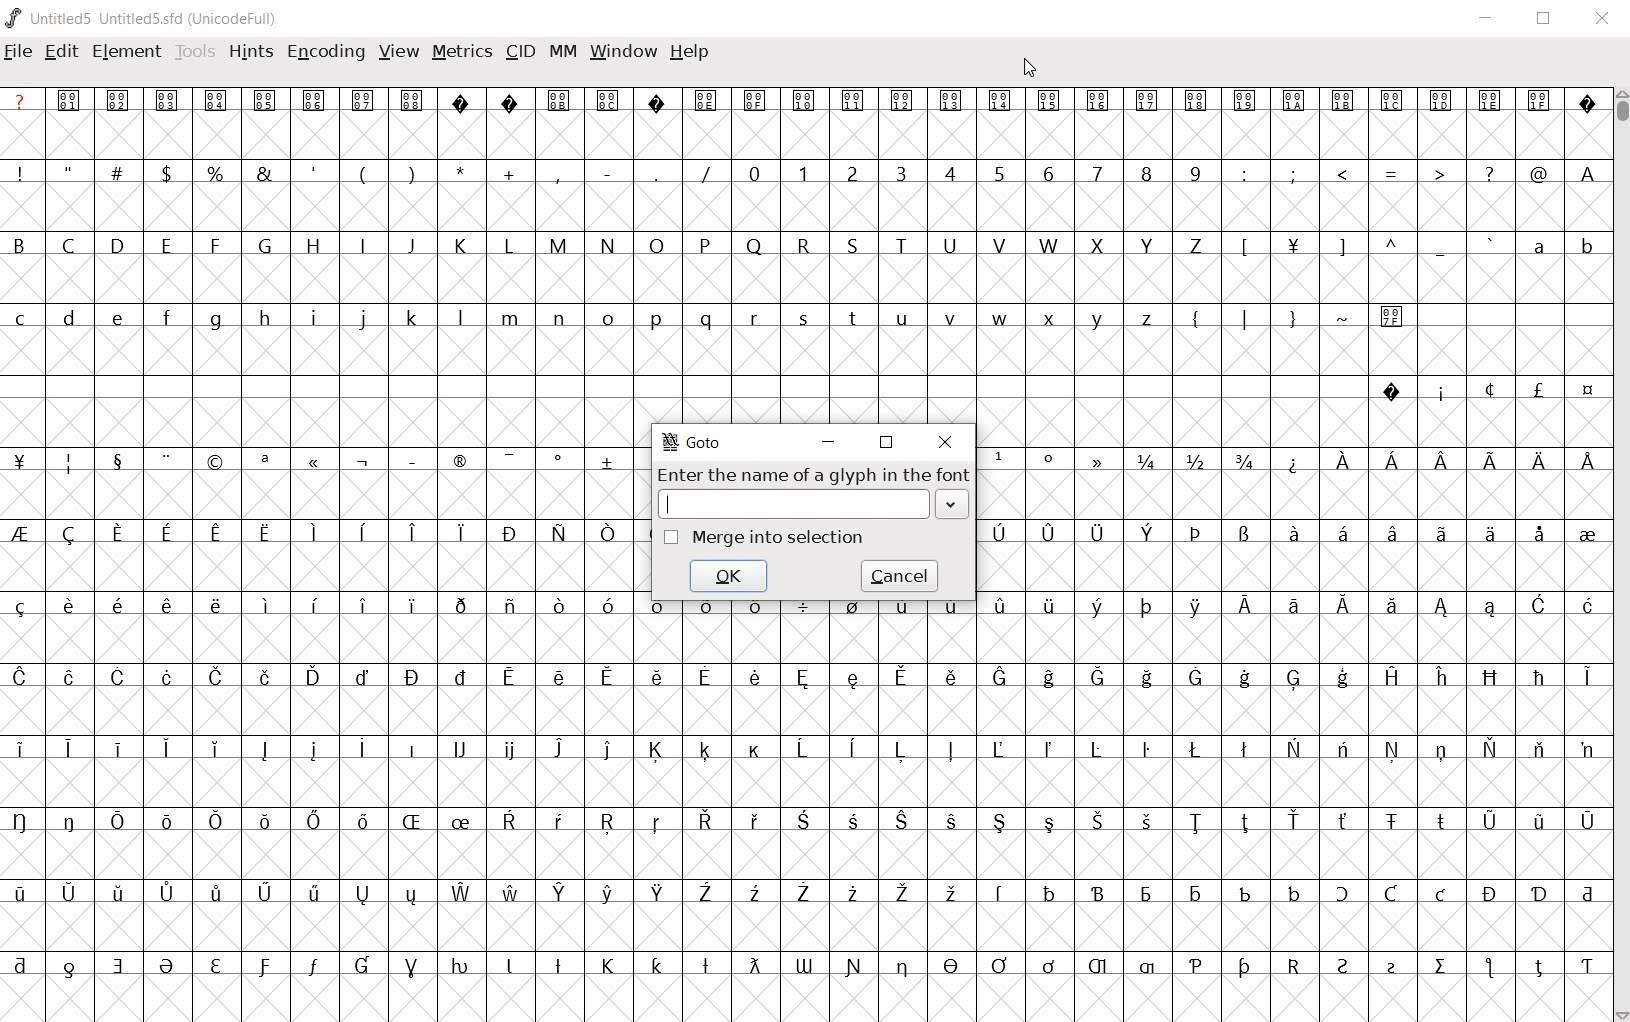 This screenshot has width=1630, height=1022. I want to click on Symbol, so click(216, 967).